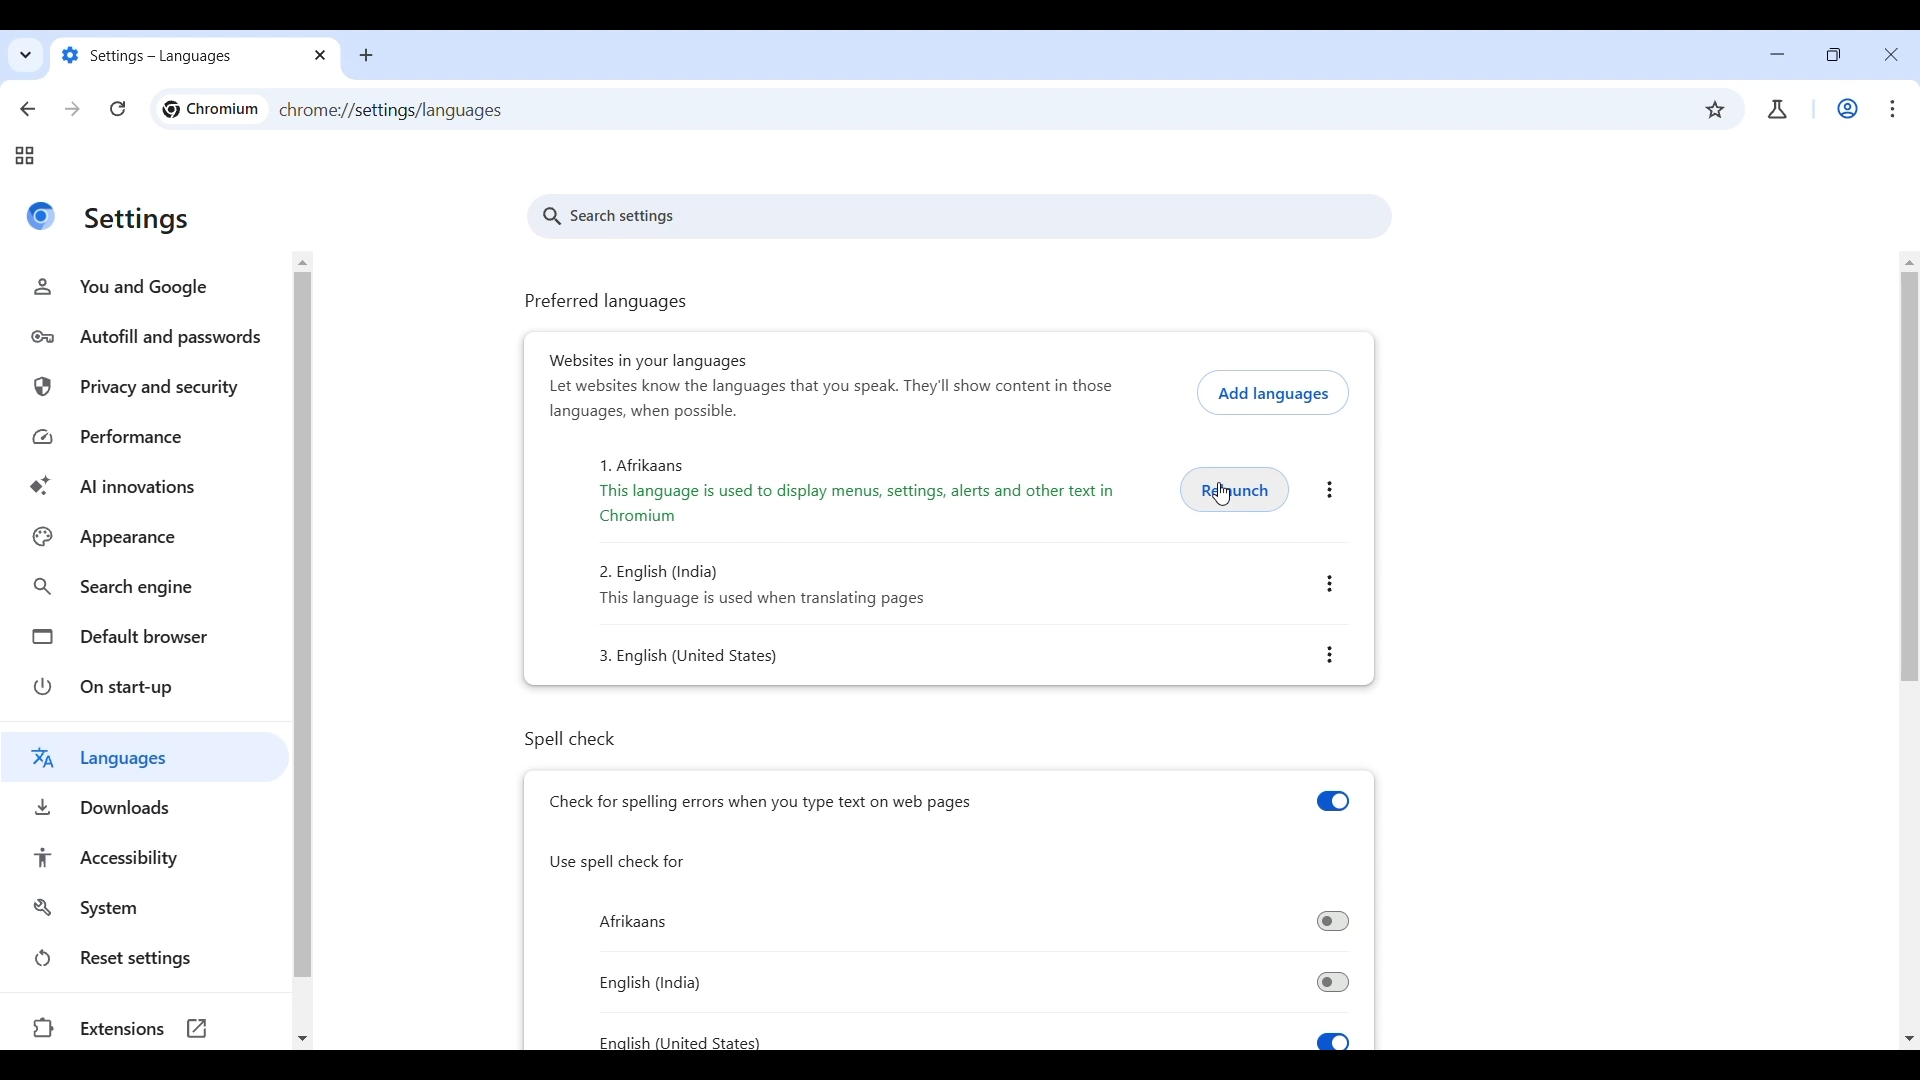 The image size is (1920, 1080). What do you see at coordinates (151, 857) in the screenshot?
I see `Accessibility` at bounding box center [151, 857].